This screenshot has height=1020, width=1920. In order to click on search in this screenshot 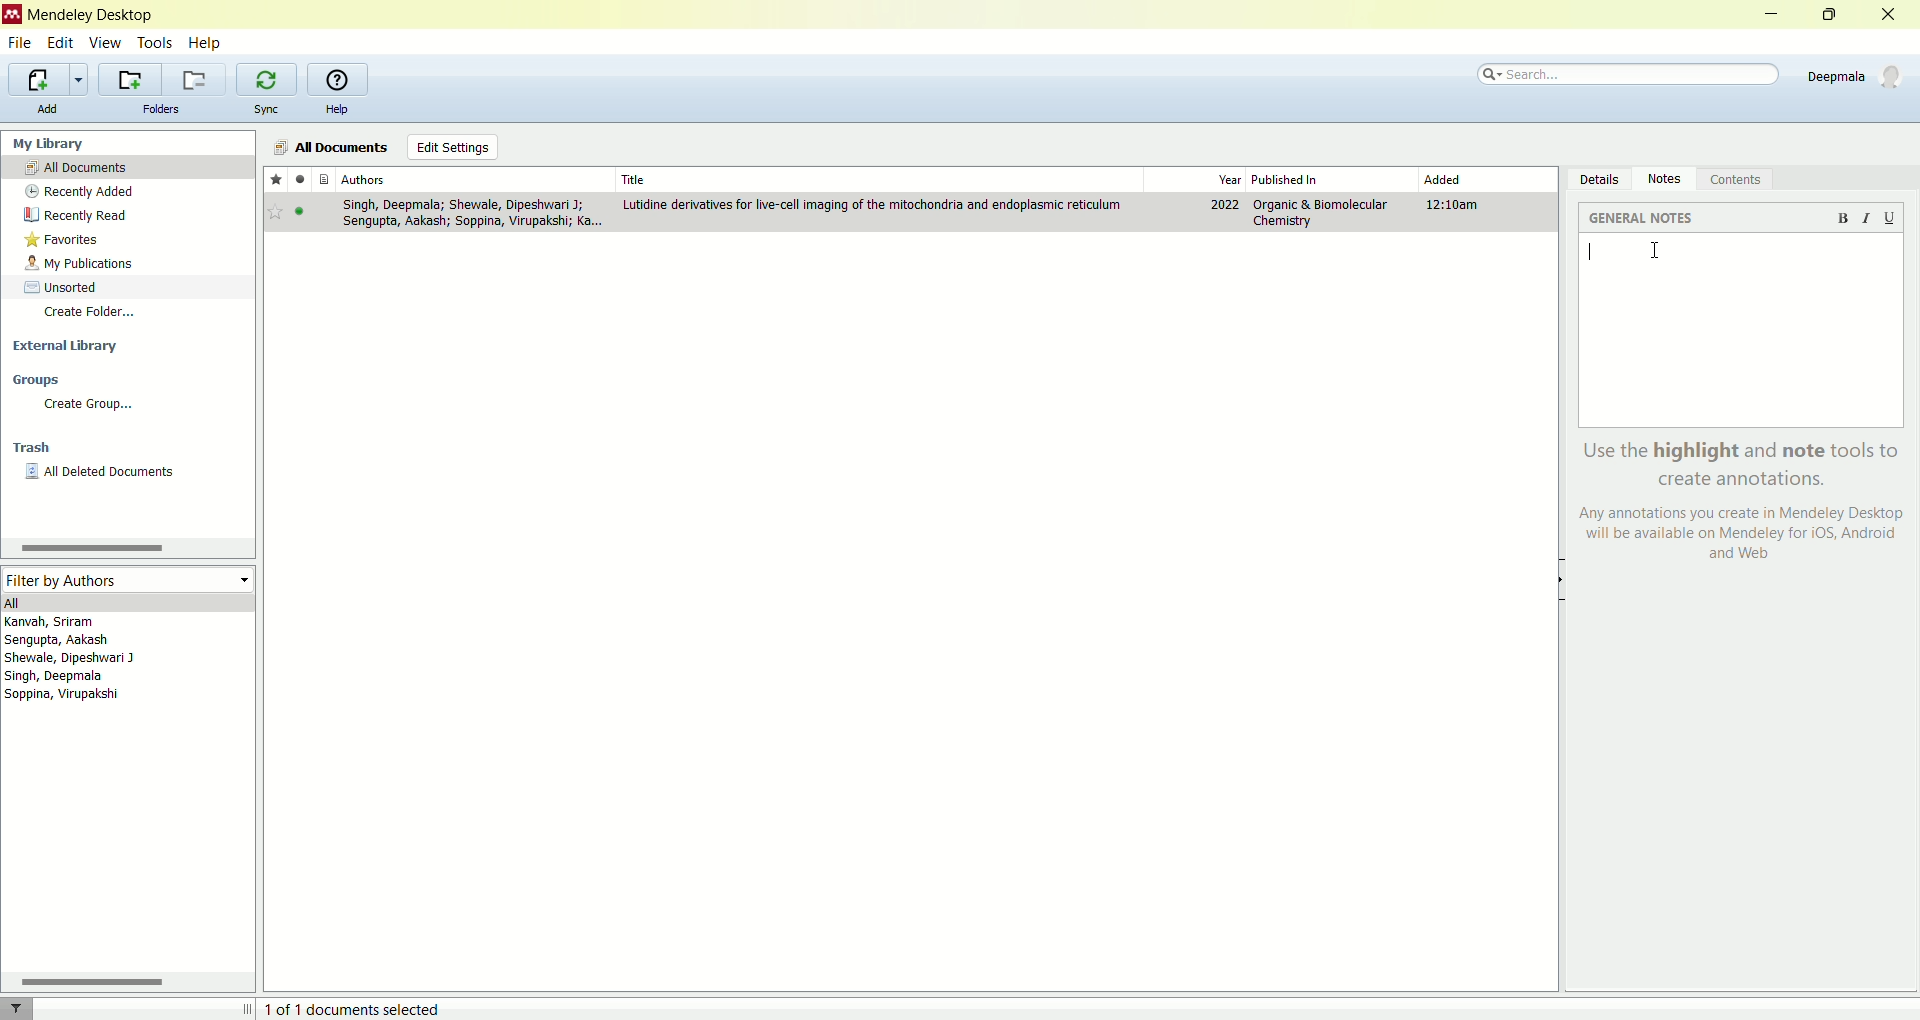, I will do `click(1631, 71)`.